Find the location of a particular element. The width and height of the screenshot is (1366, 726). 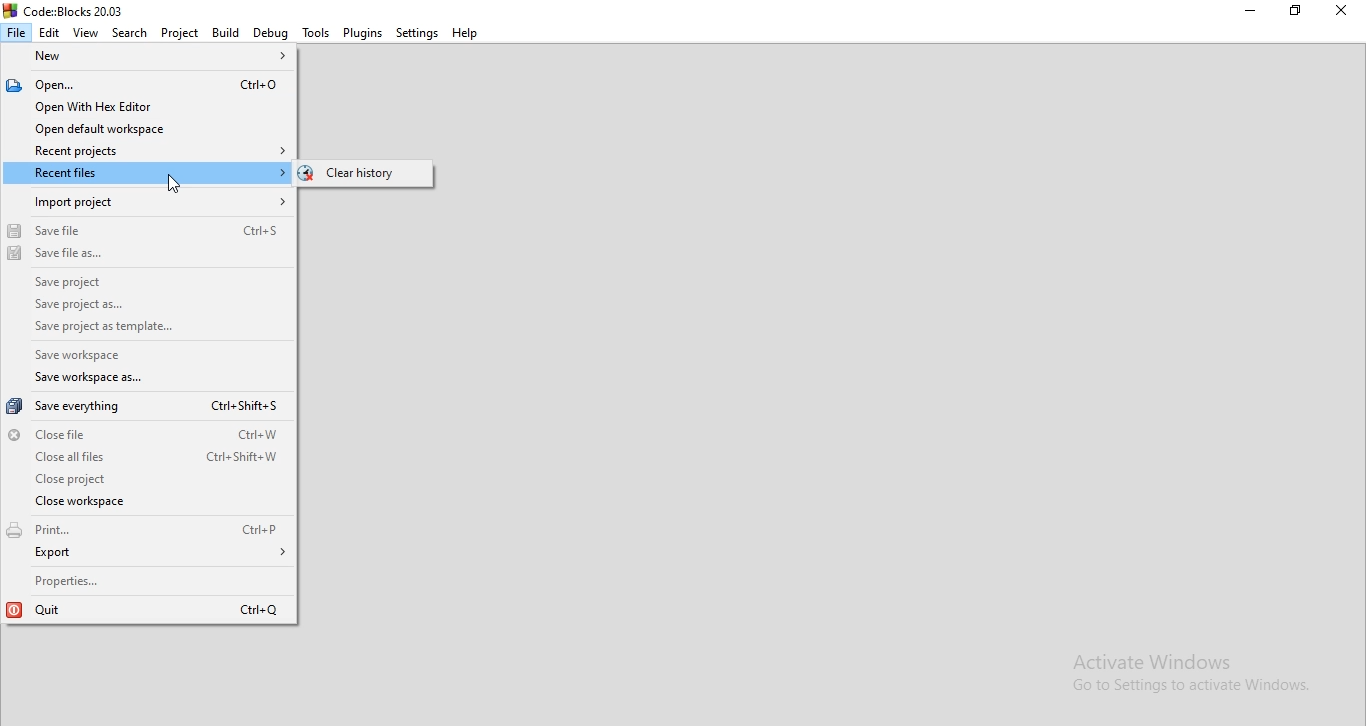

Recent Projects is located at coordinates (145, 150).